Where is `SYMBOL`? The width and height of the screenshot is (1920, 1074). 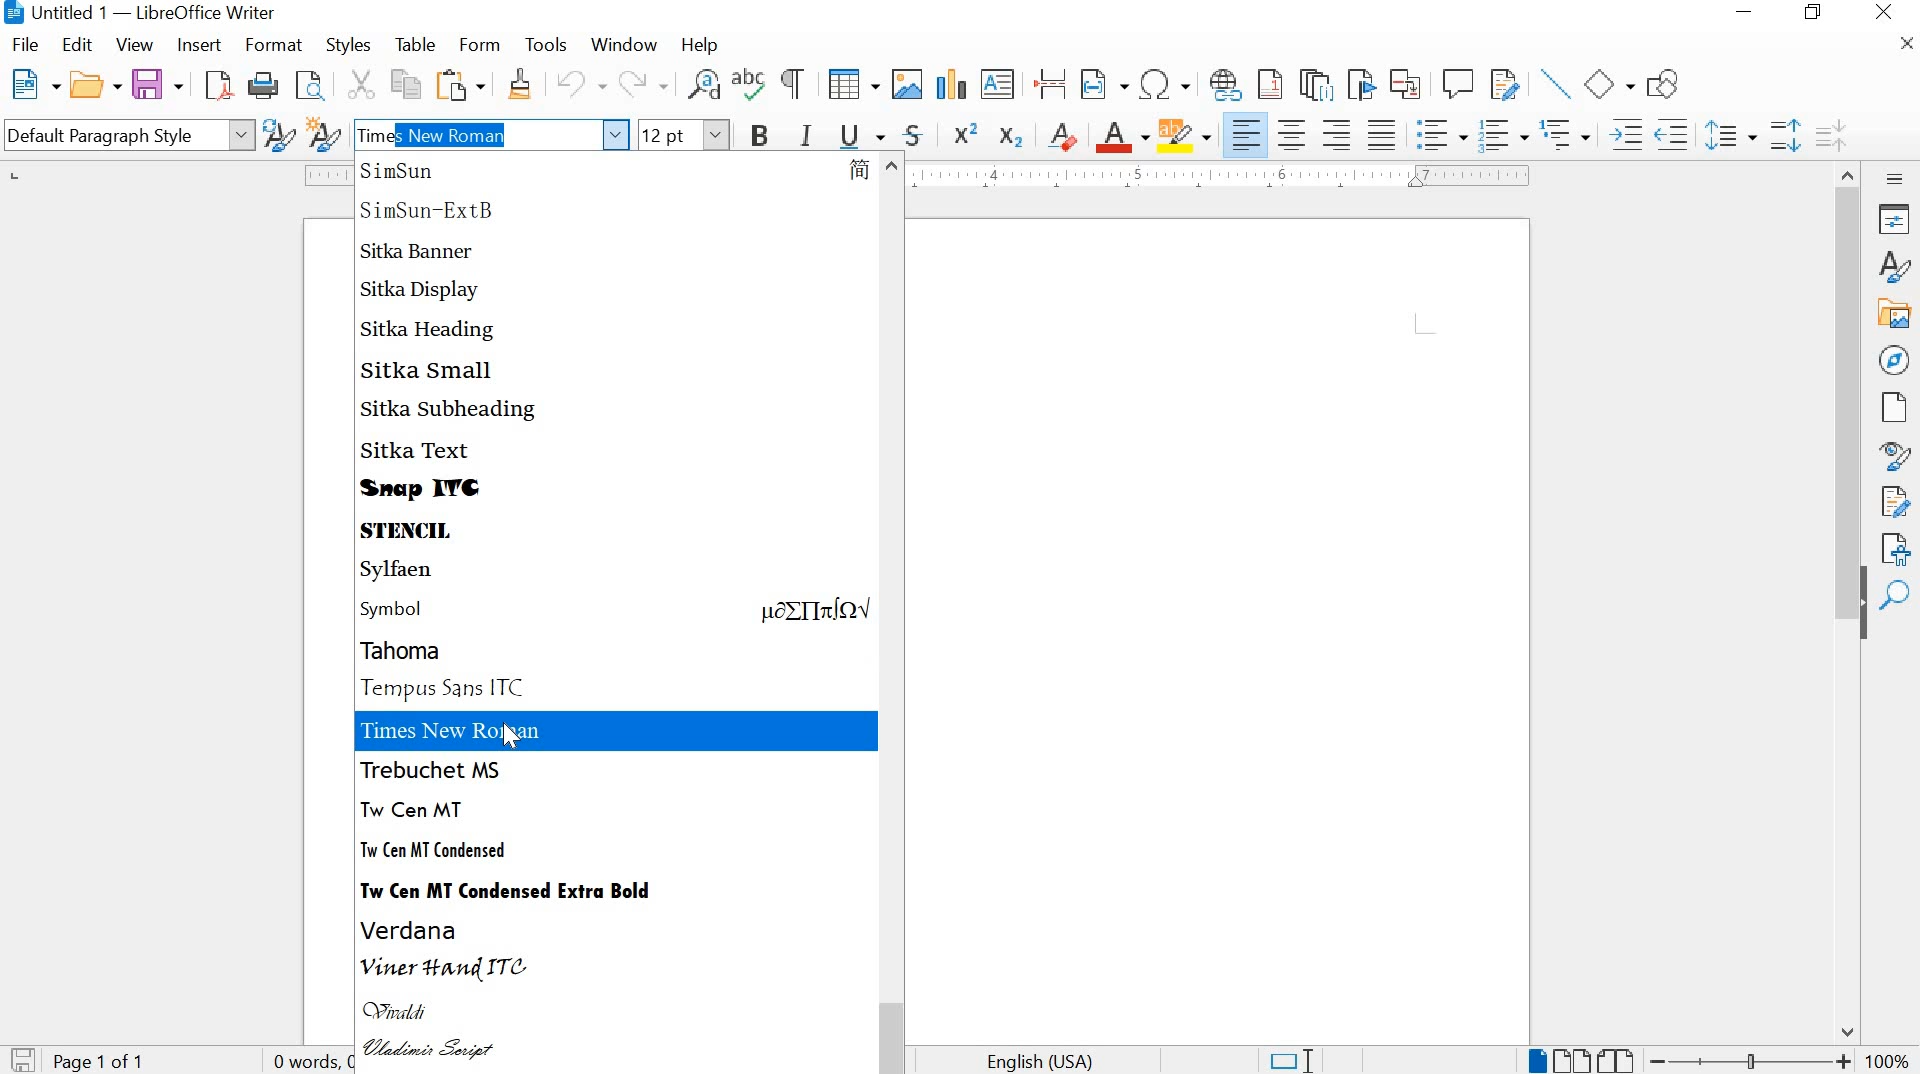
SYMBOL is located at coordinates (616, 610).